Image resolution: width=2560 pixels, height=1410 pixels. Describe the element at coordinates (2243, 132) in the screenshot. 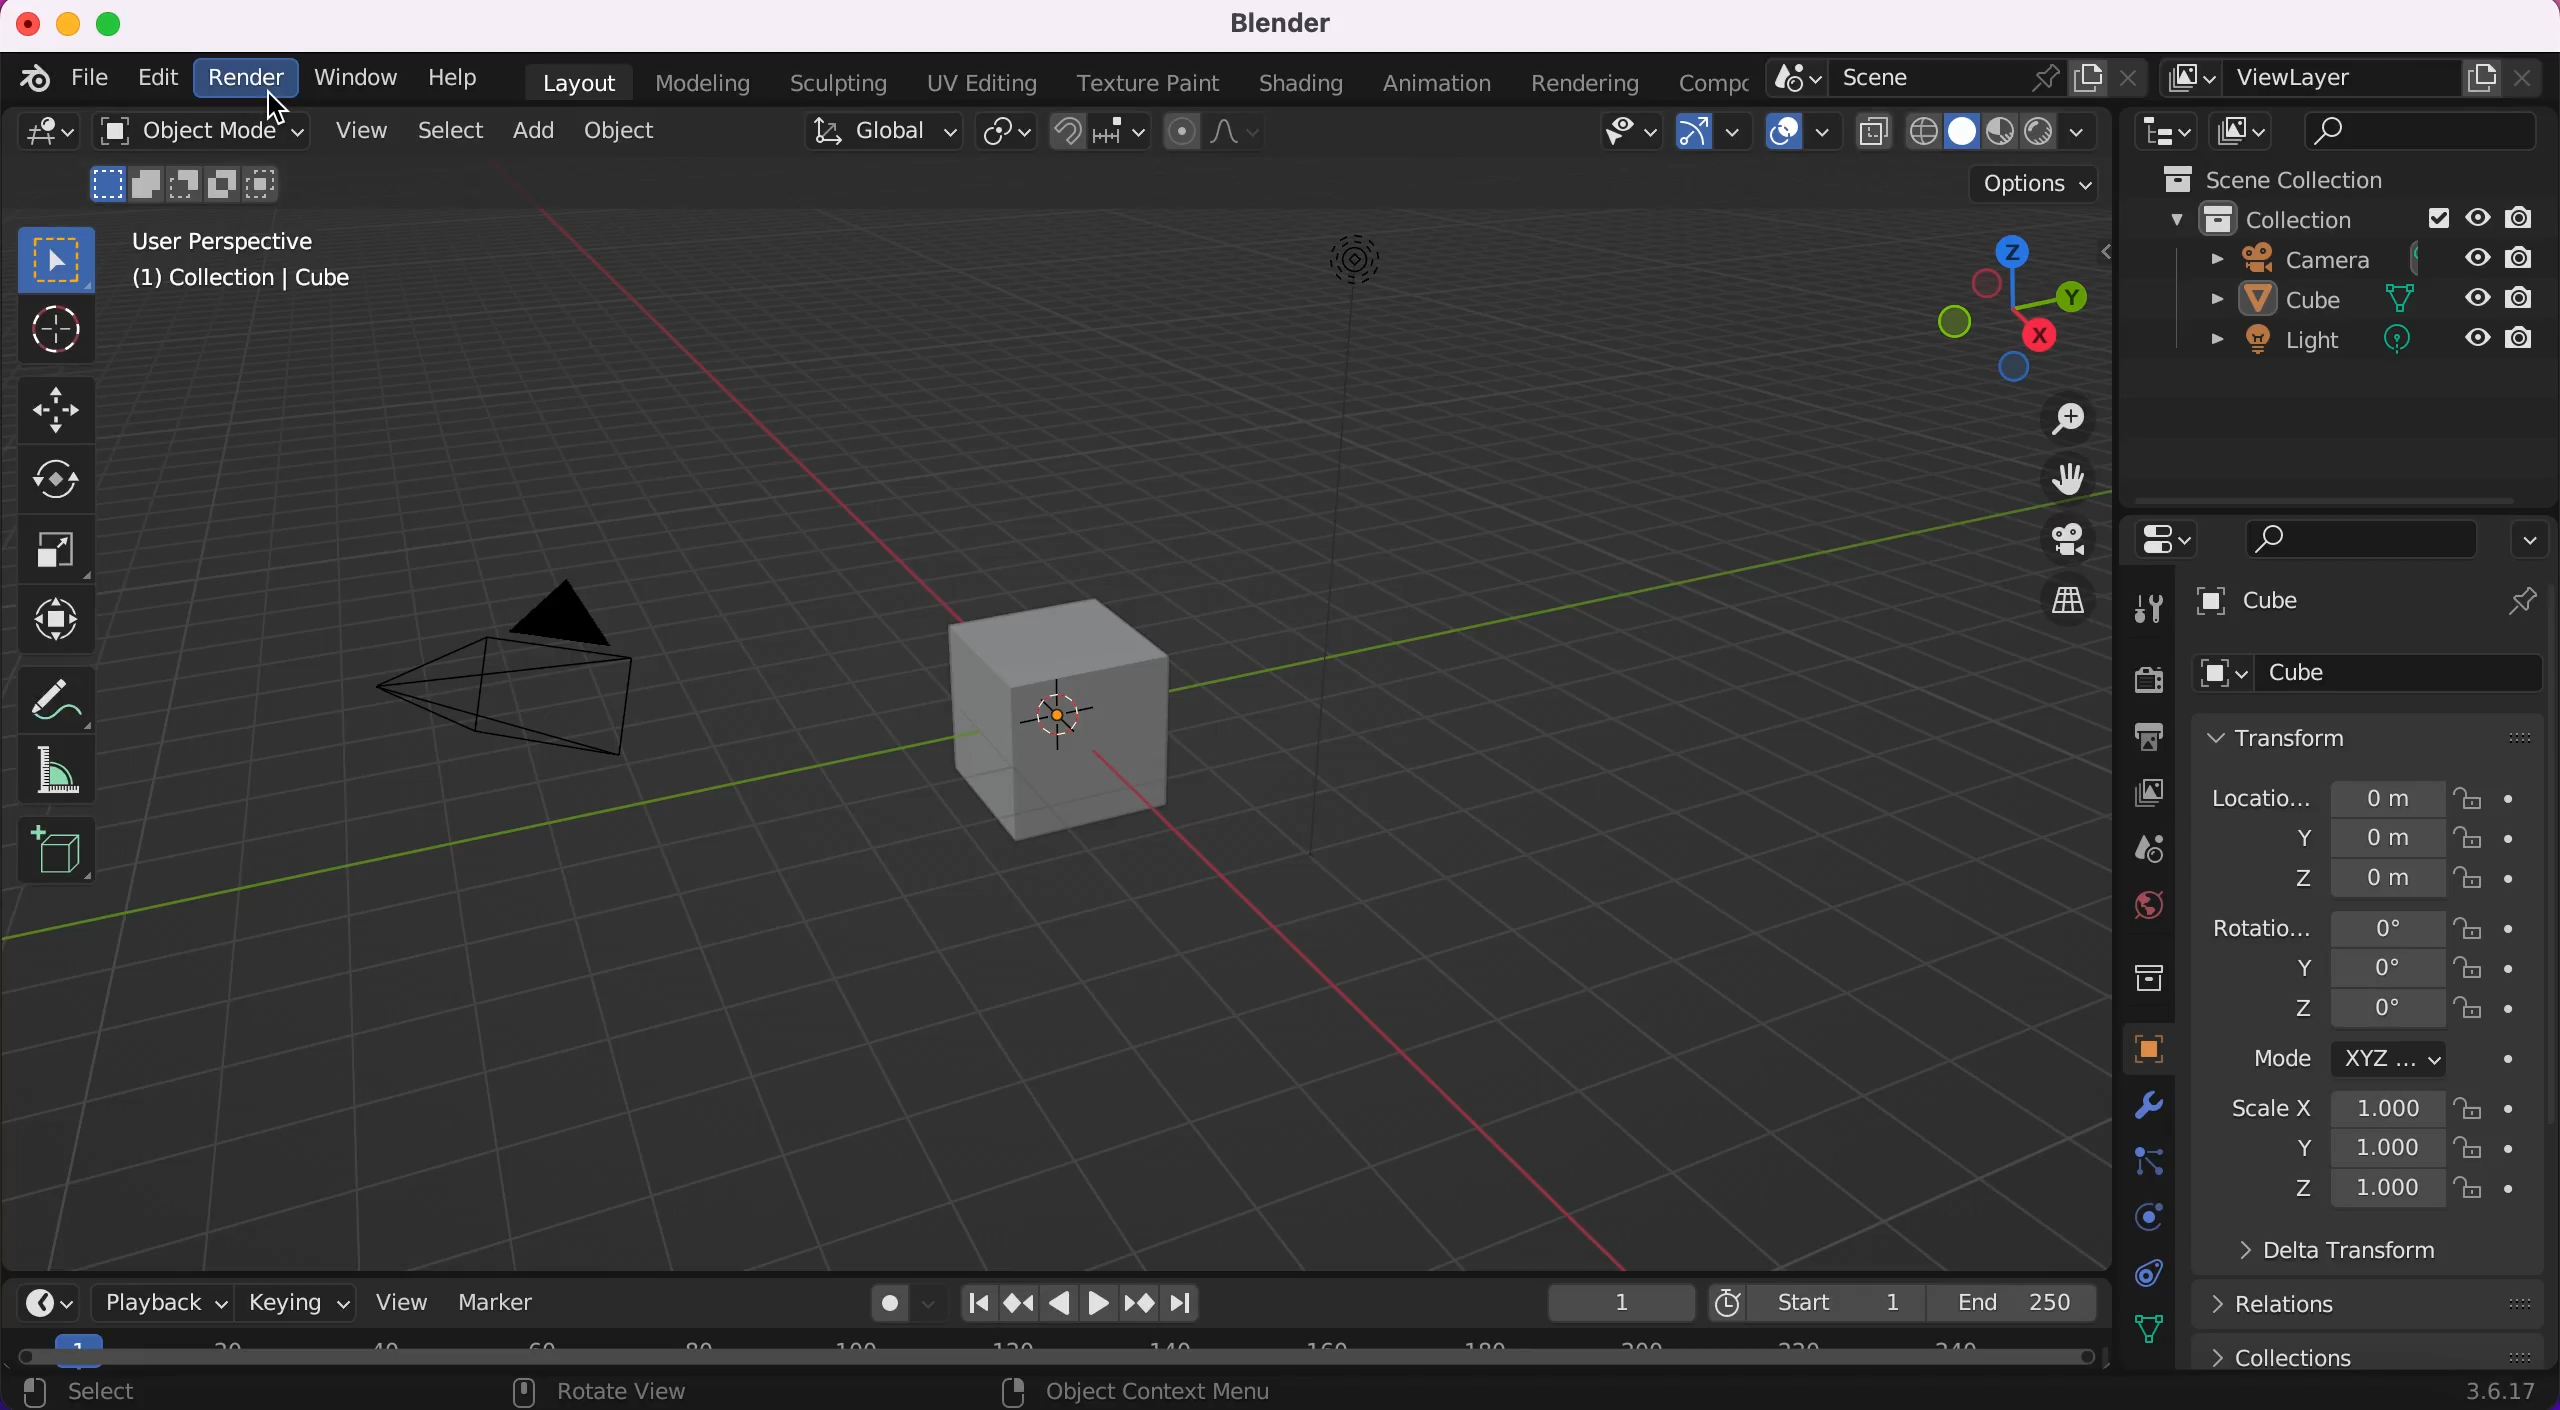

I see `display mode` at that location.